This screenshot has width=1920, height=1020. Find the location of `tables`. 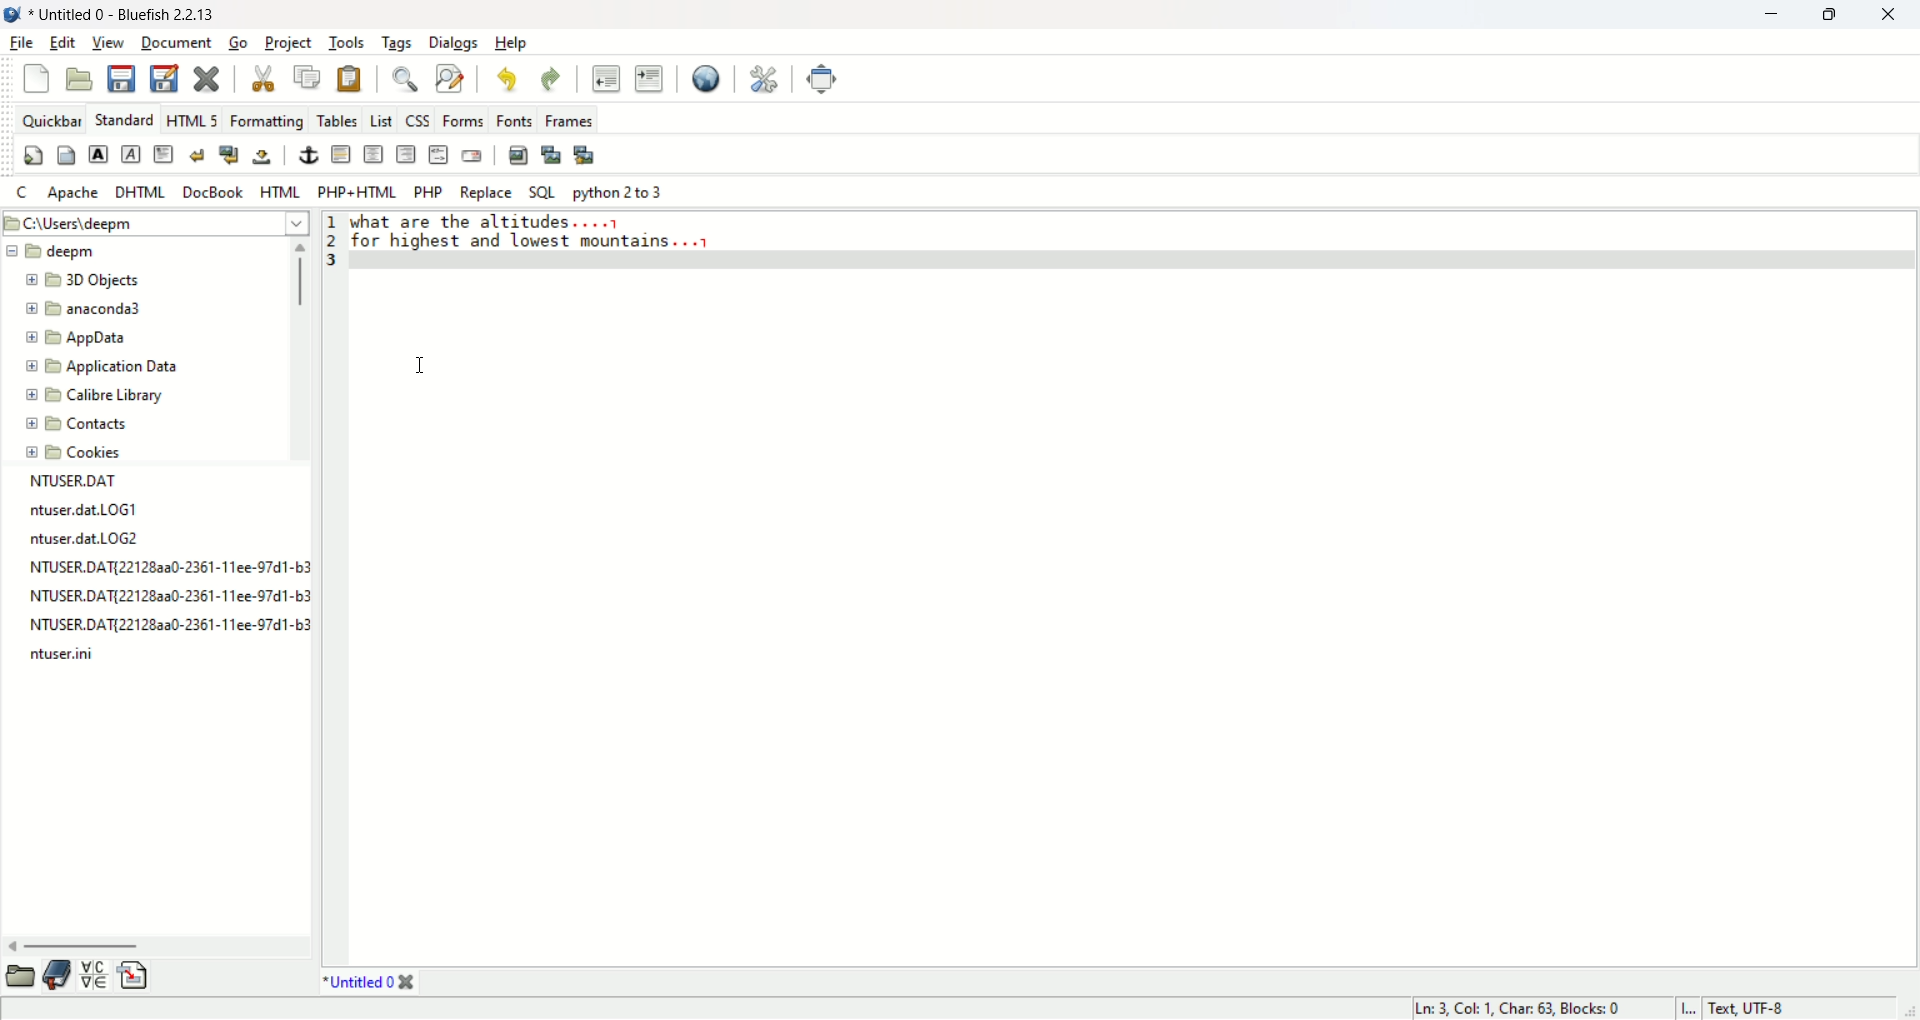

tables is located at coordinates (339, 119).